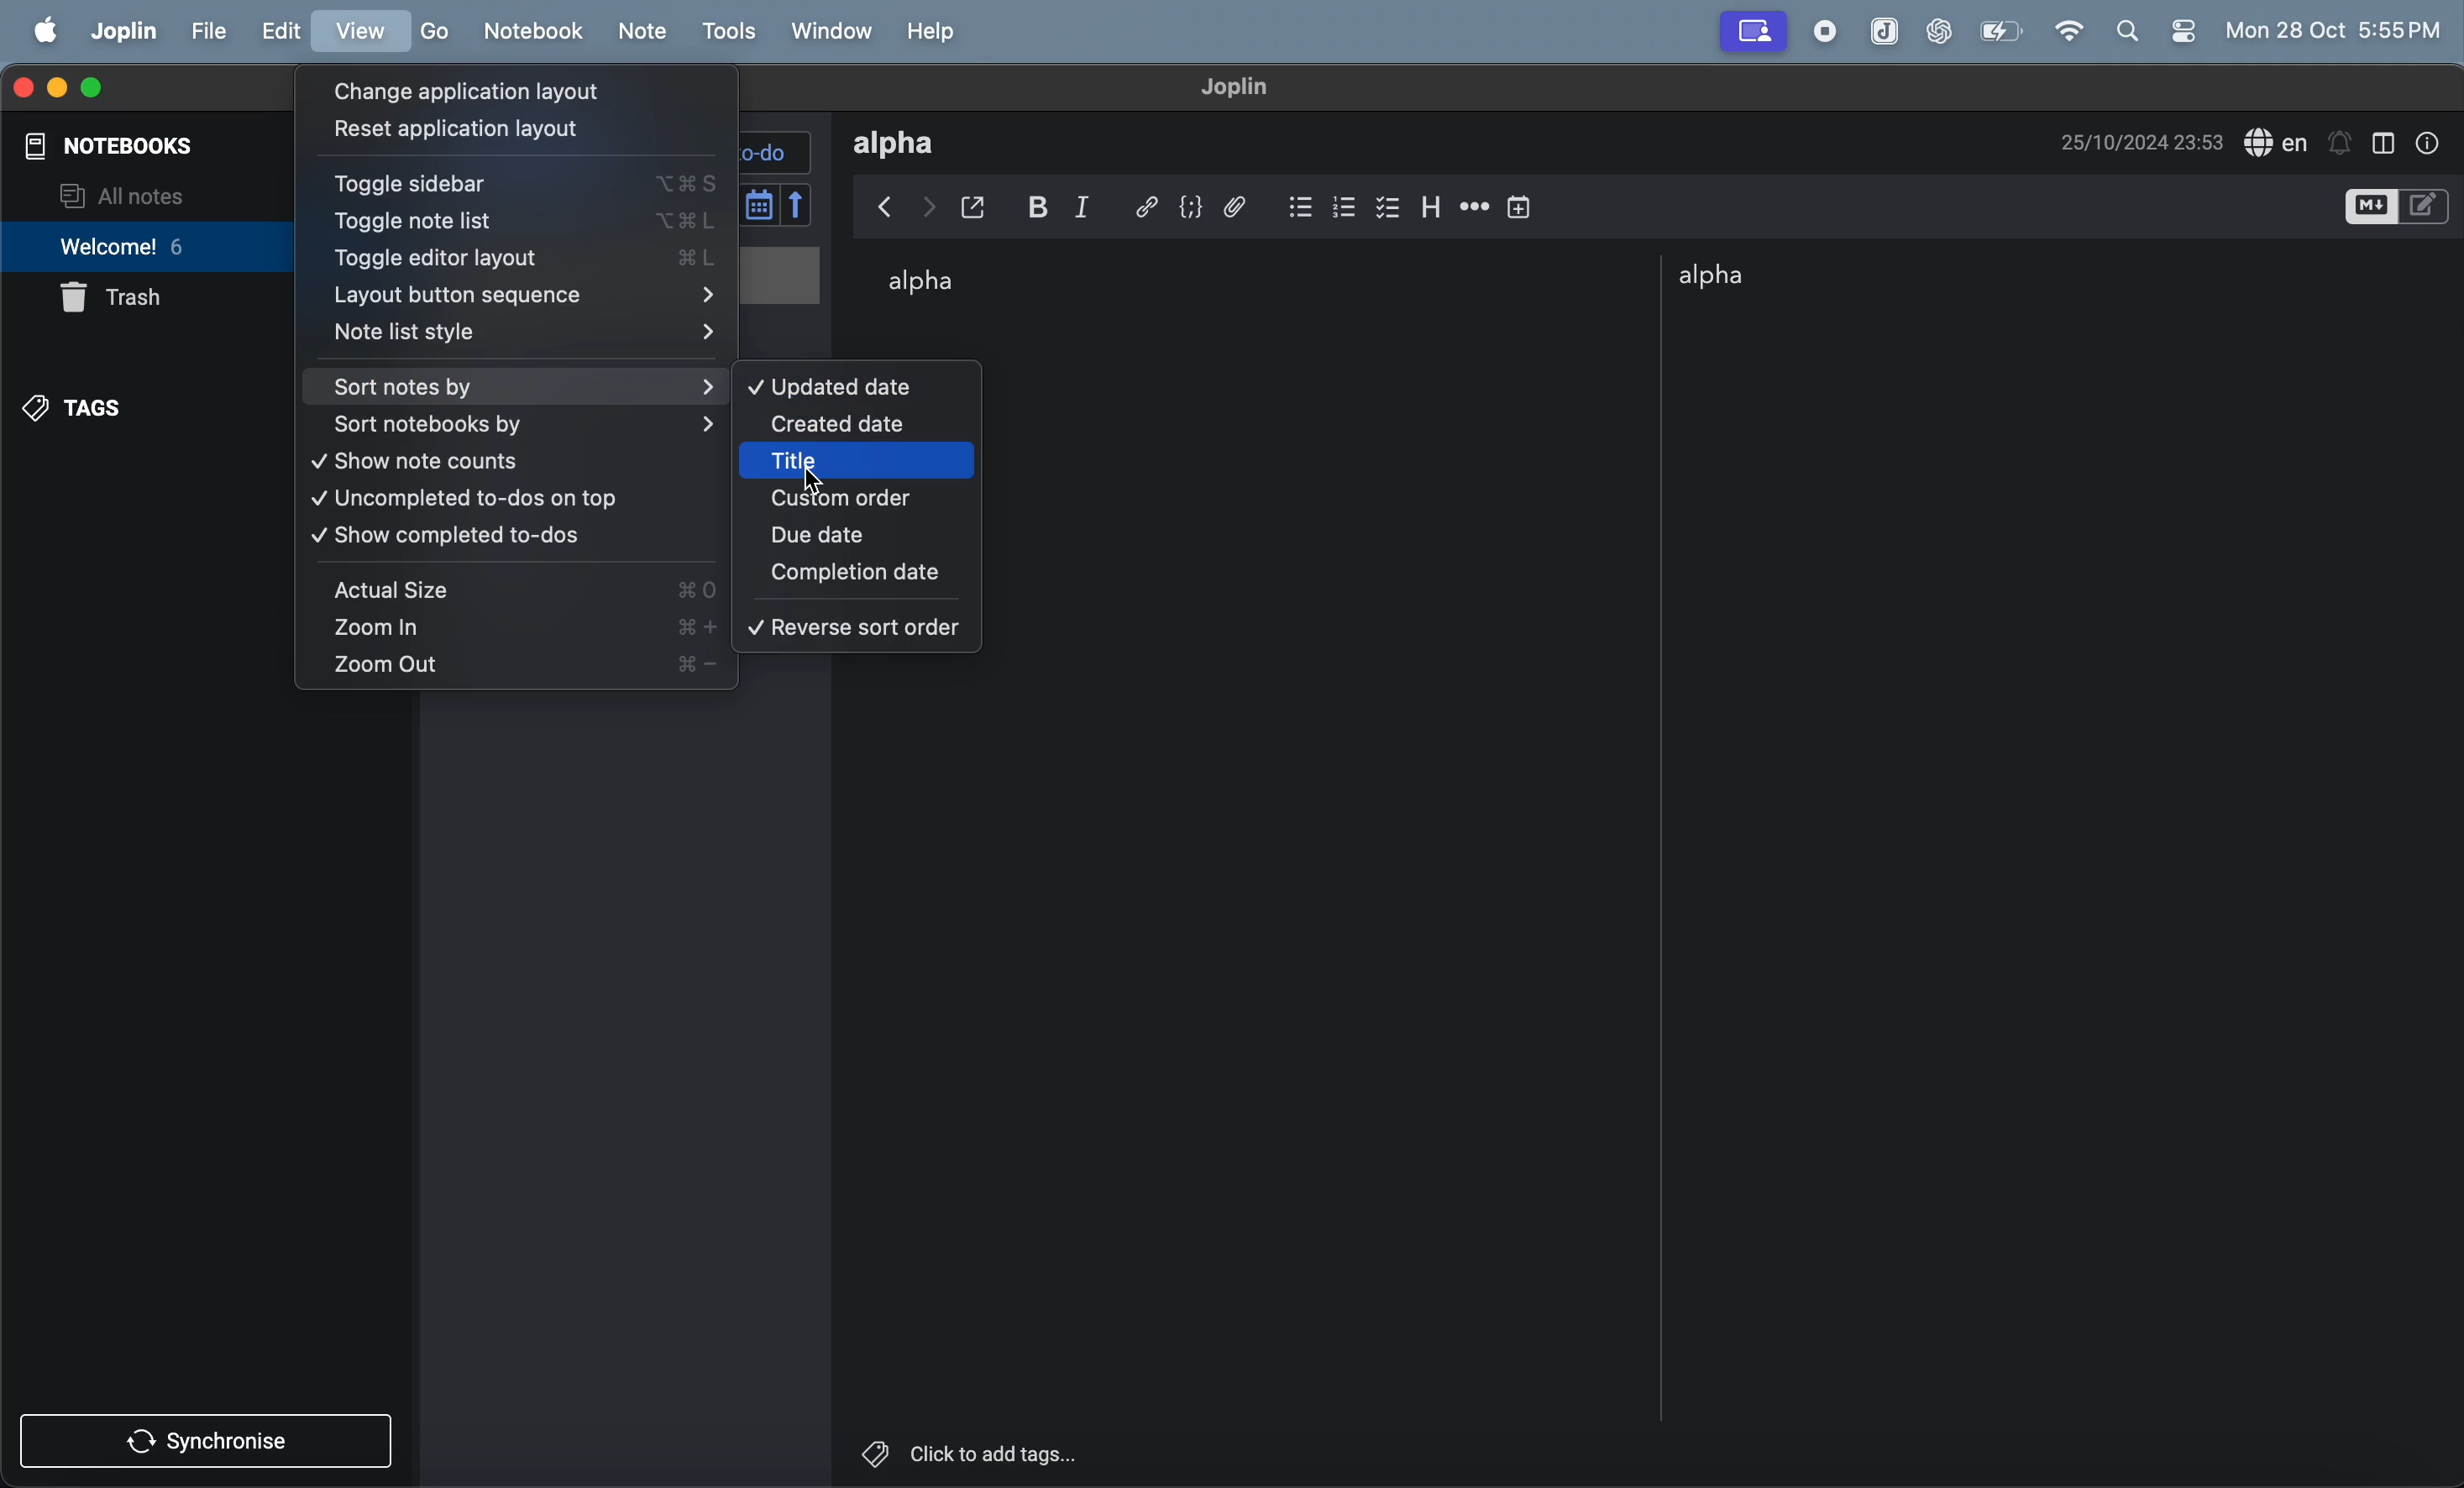 This screenshot has height=1488, width=2464. Describe the element at coordinates (1391, 204) in the screenshot. I see `check box` at that location.